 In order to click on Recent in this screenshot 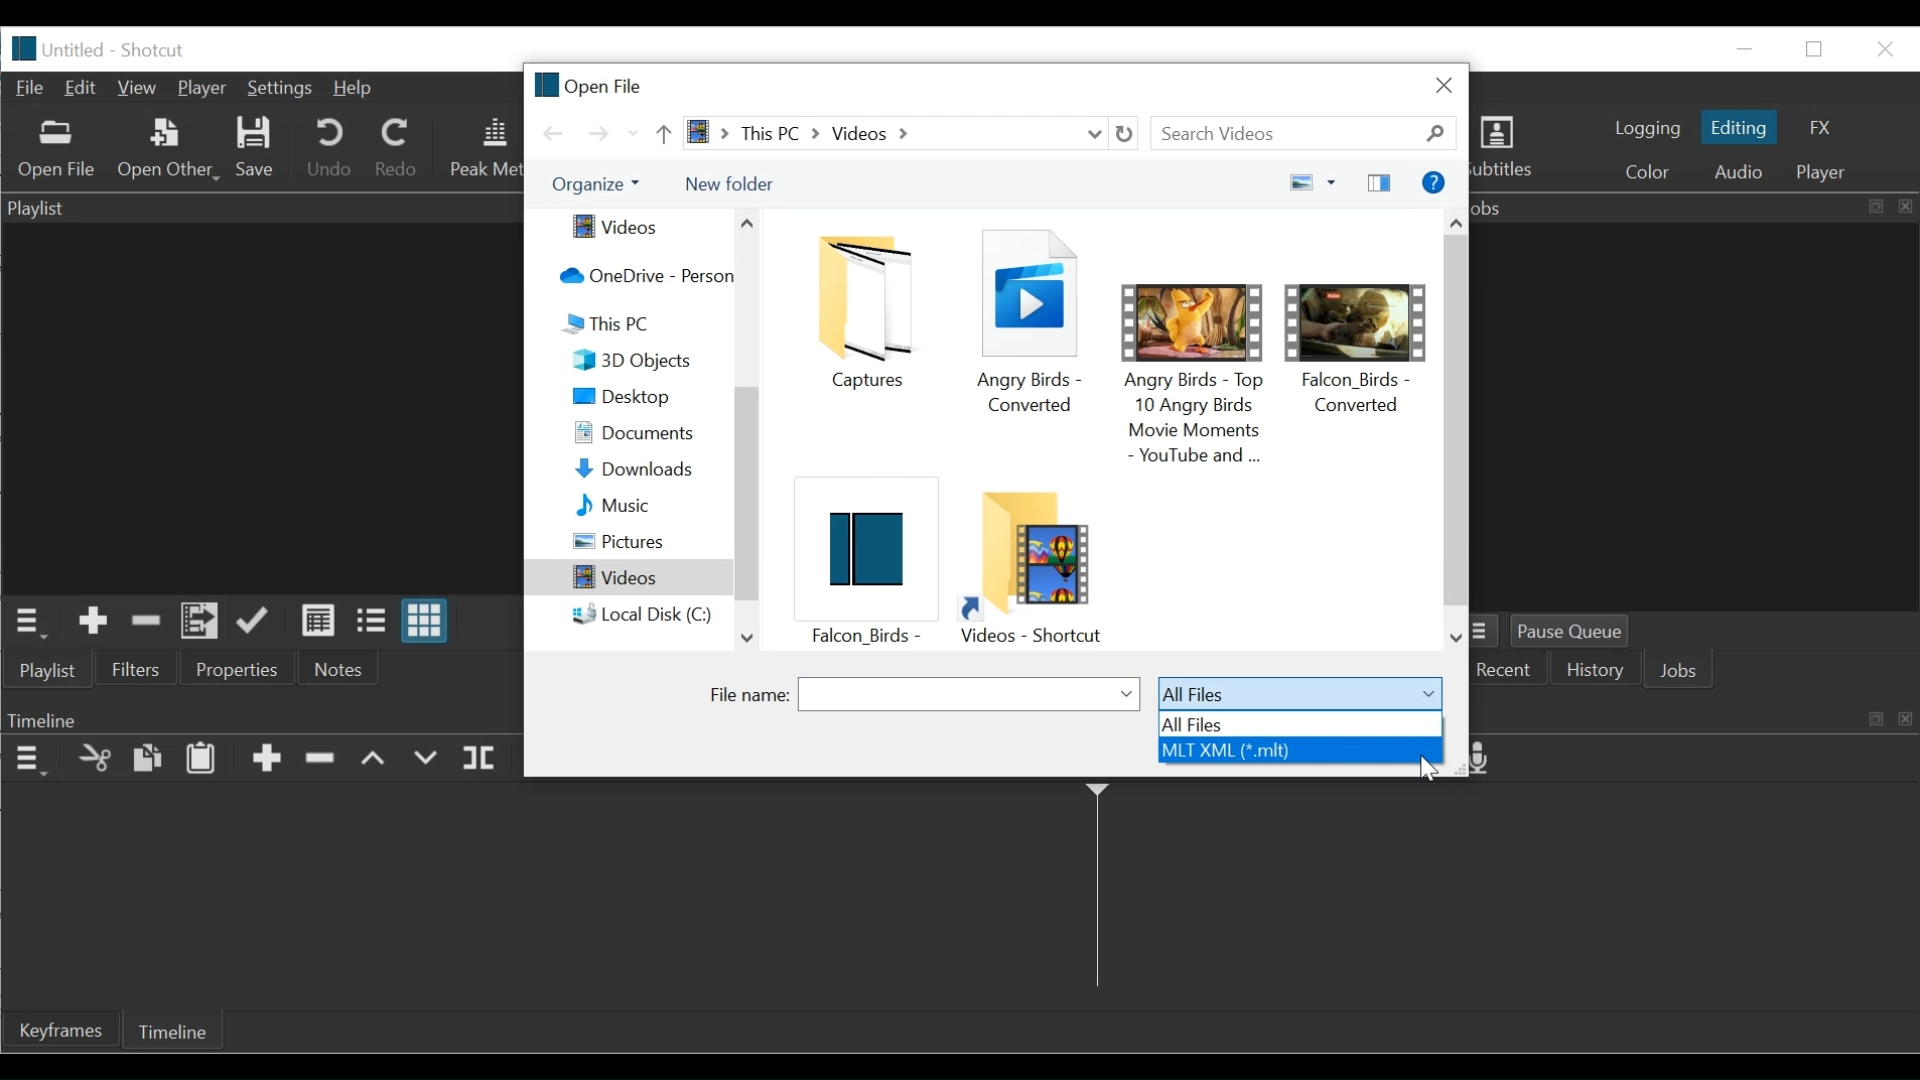, I will do `click(633, 134)`.